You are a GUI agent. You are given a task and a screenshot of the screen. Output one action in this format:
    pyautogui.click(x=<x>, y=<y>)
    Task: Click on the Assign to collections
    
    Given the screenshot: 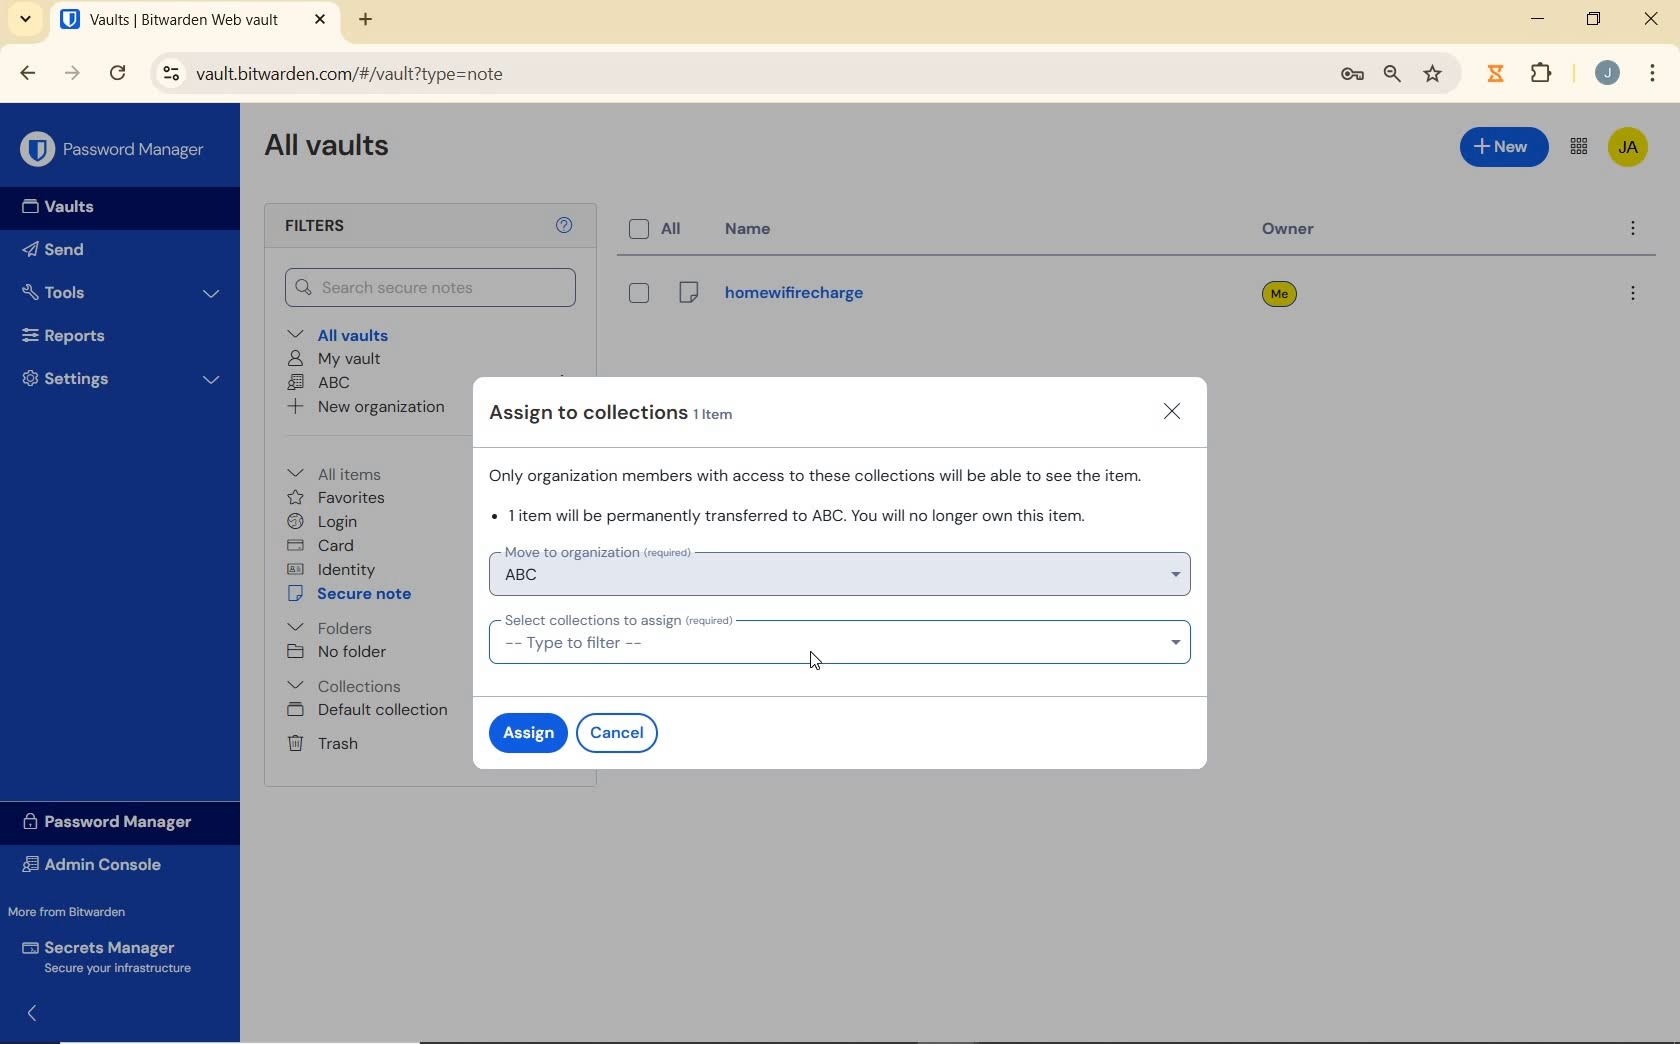 What is the action you would take?
    pyautogui.click(x=625, y=413)
    